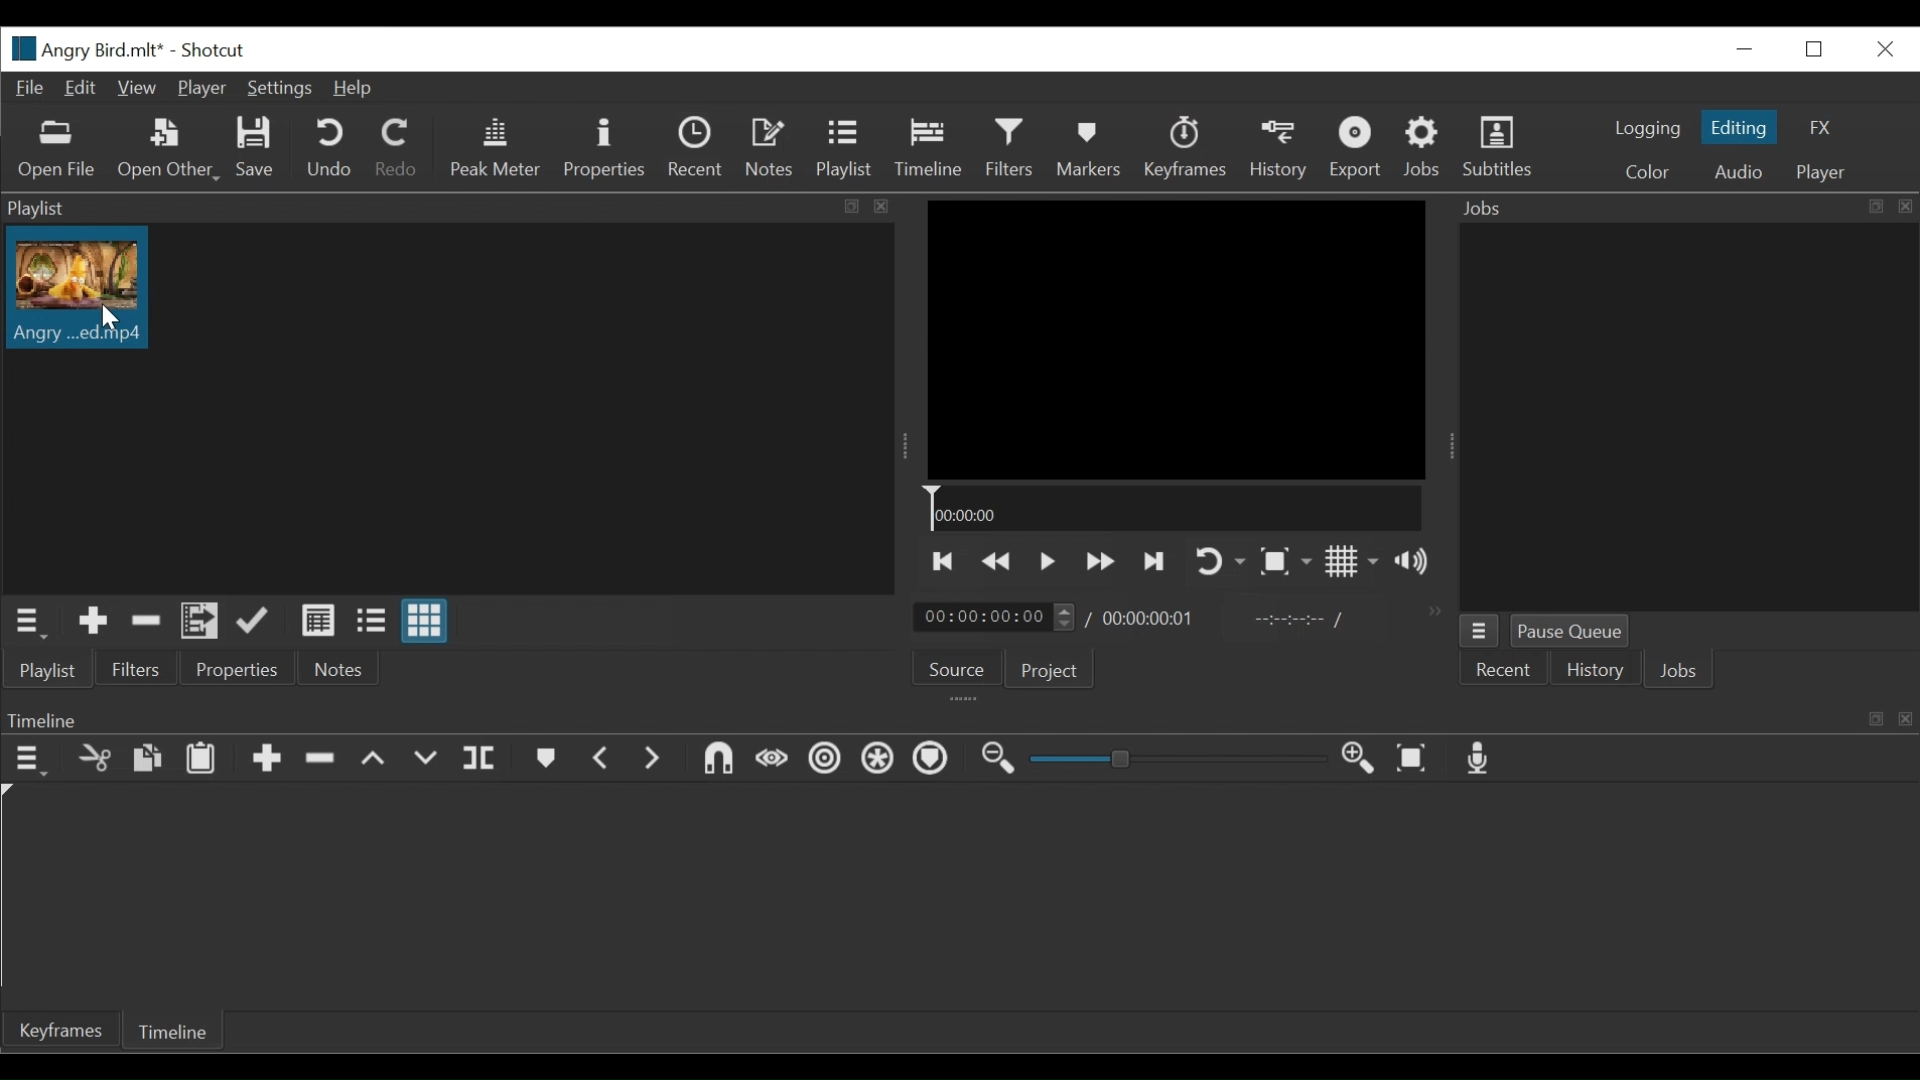 The height and width of the screenshot is (1080, 1920). I want to click on FX, so click(1819, 129).